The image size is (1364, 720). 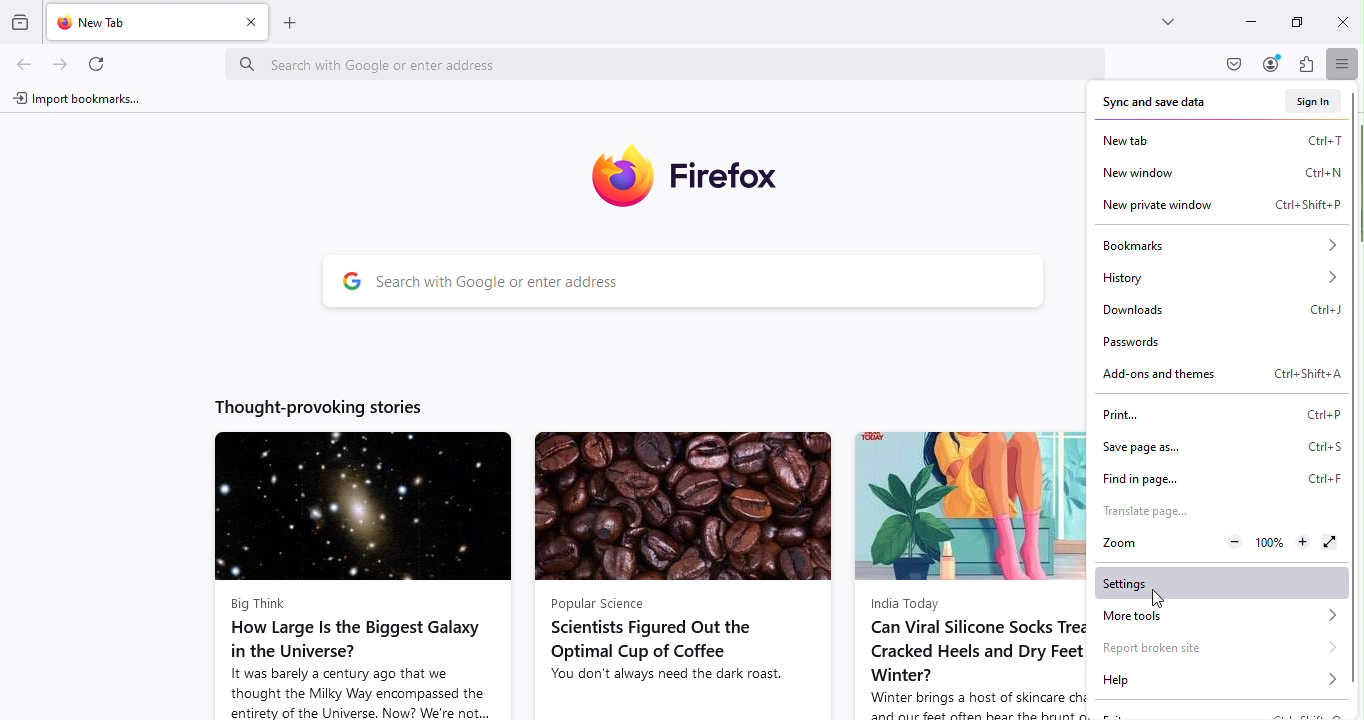 I want to click on Find in page, so click(x=1218, y=478).